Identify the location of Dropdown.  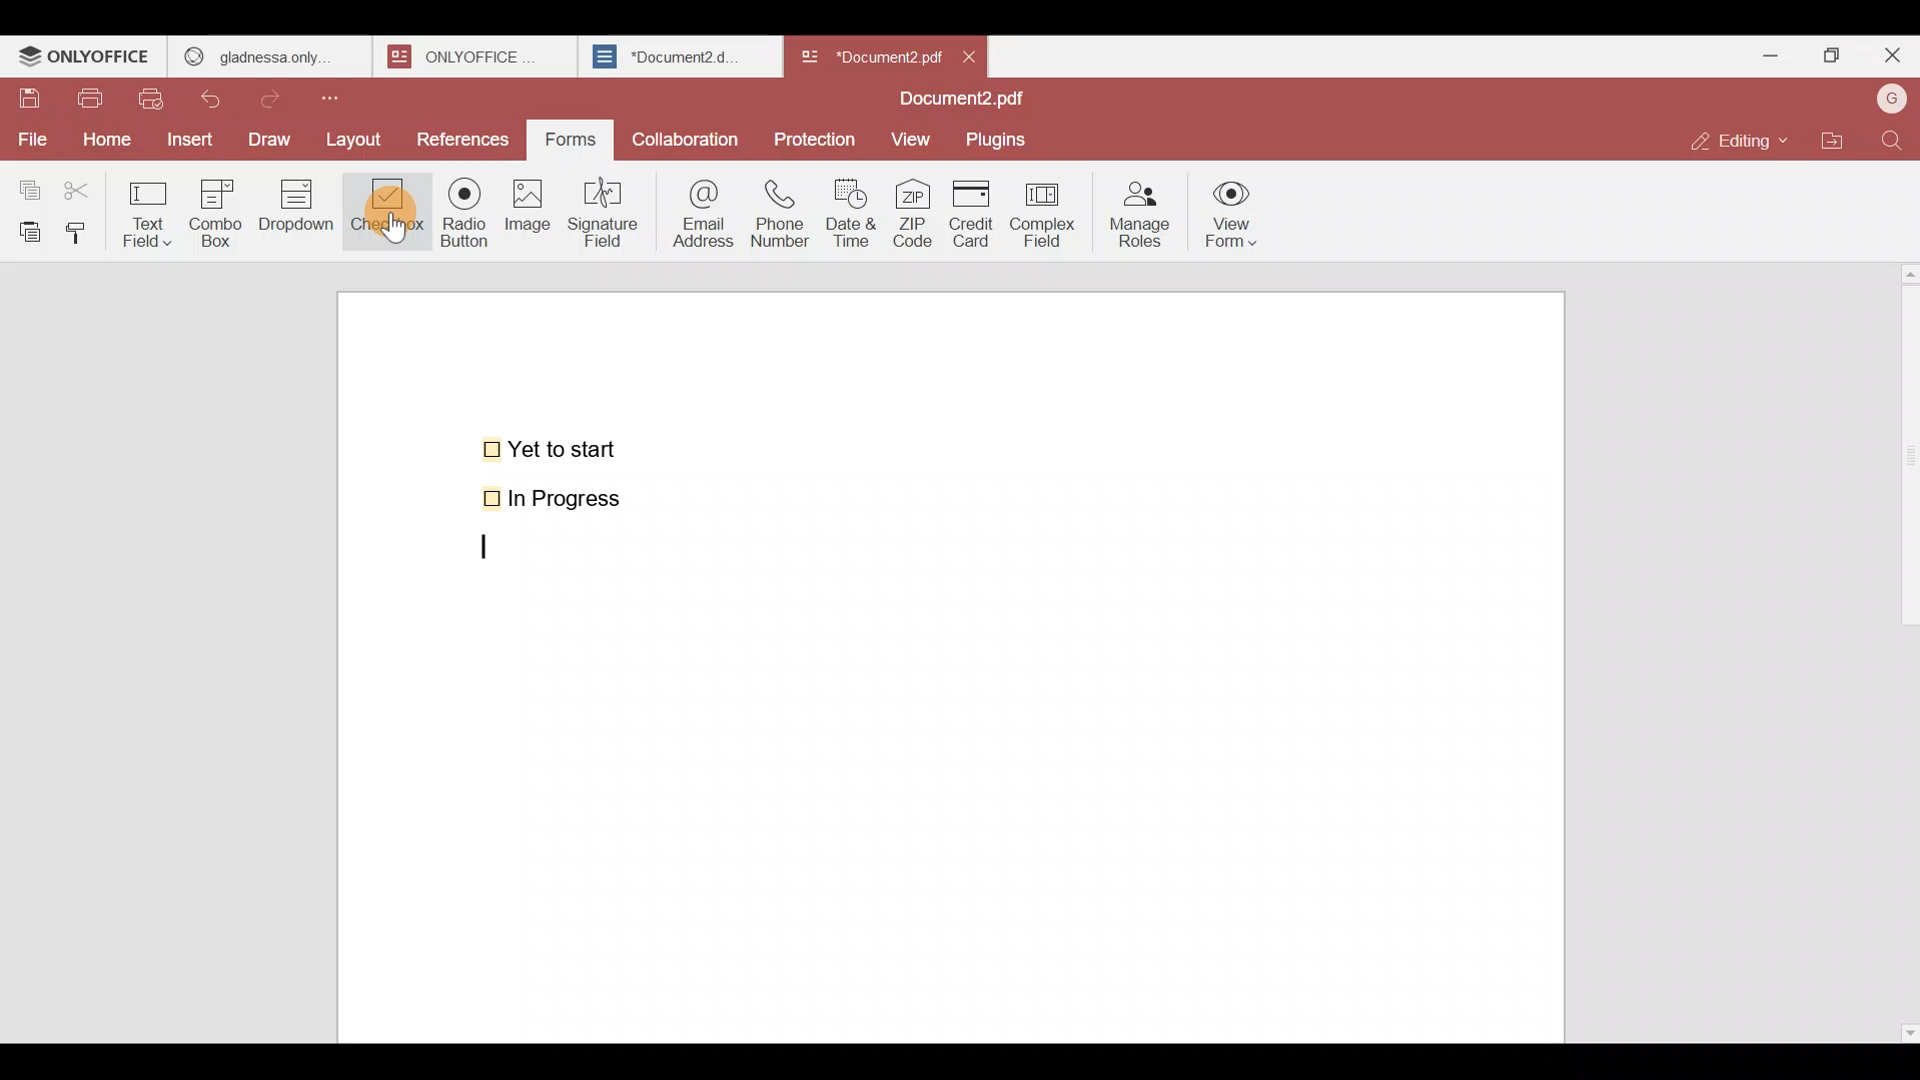
(300, 214).